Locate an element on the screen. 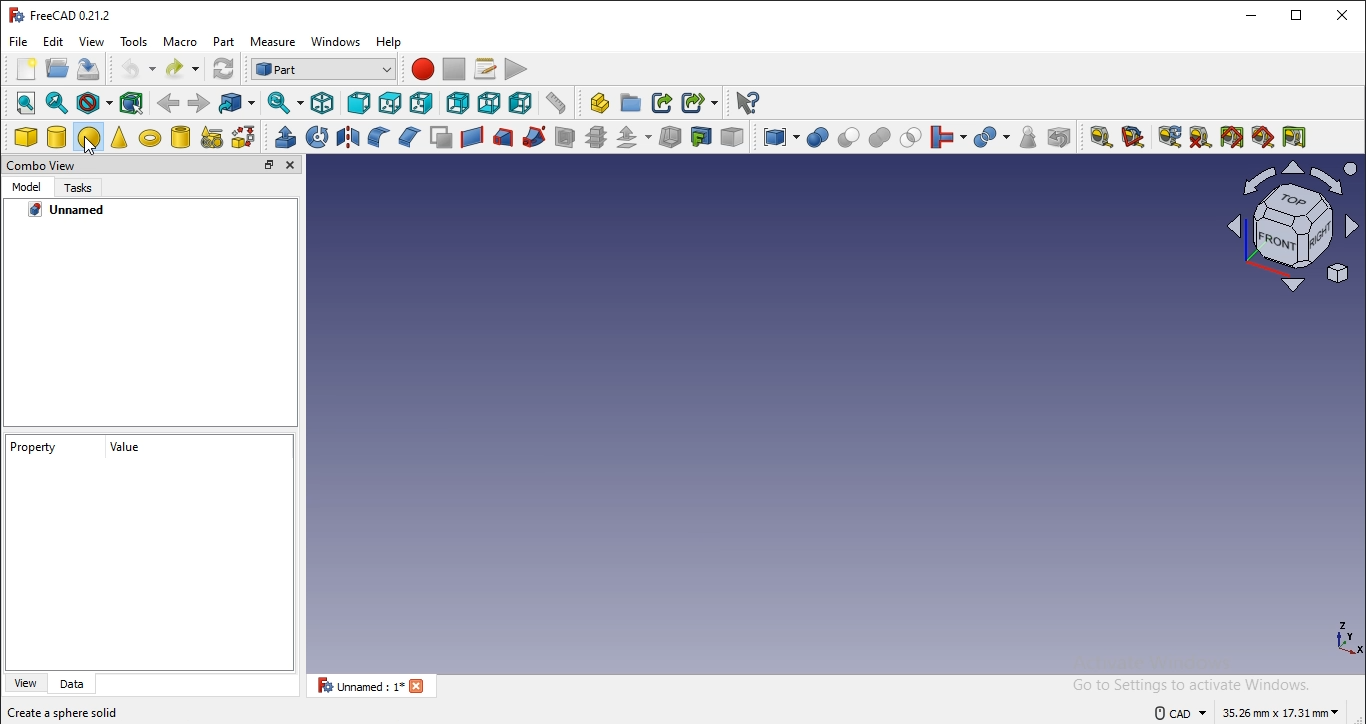  sweep is located at coordinates (533, 137).